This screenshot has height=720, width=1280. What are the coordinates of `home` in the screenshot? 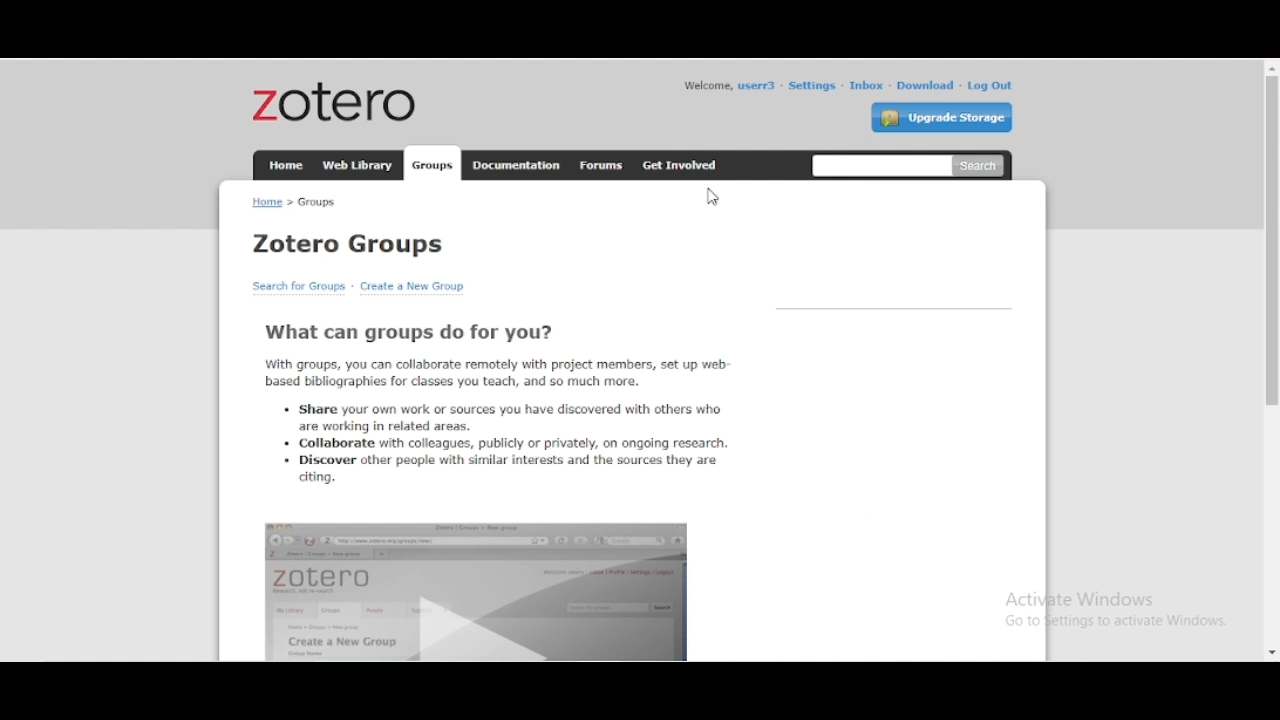 It's located at (268, 203).